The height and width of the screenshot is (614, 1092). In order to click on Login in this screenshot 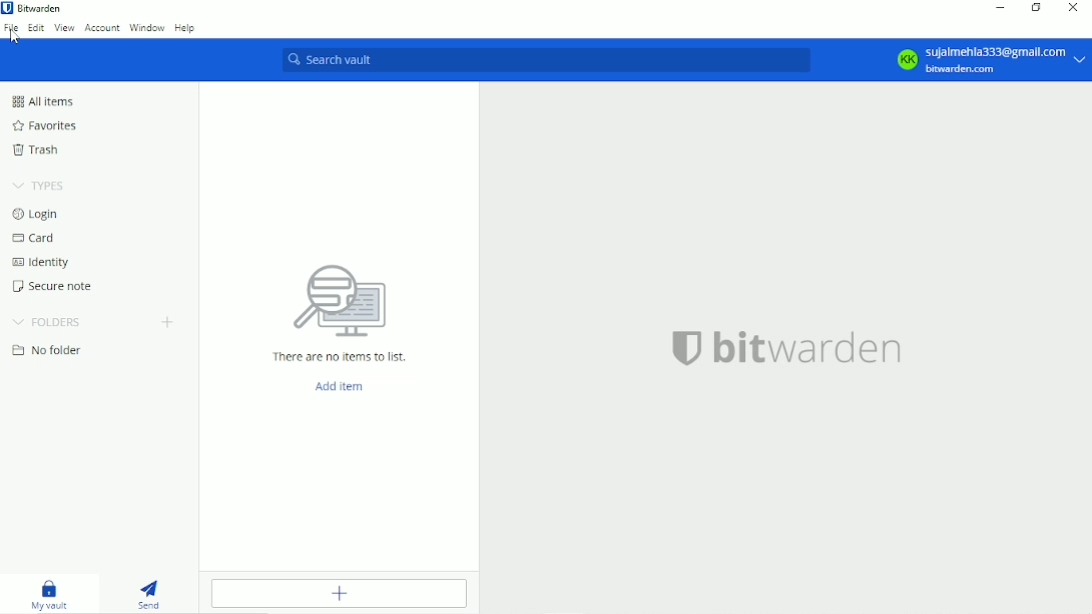, I will do `click(40, 214)`.